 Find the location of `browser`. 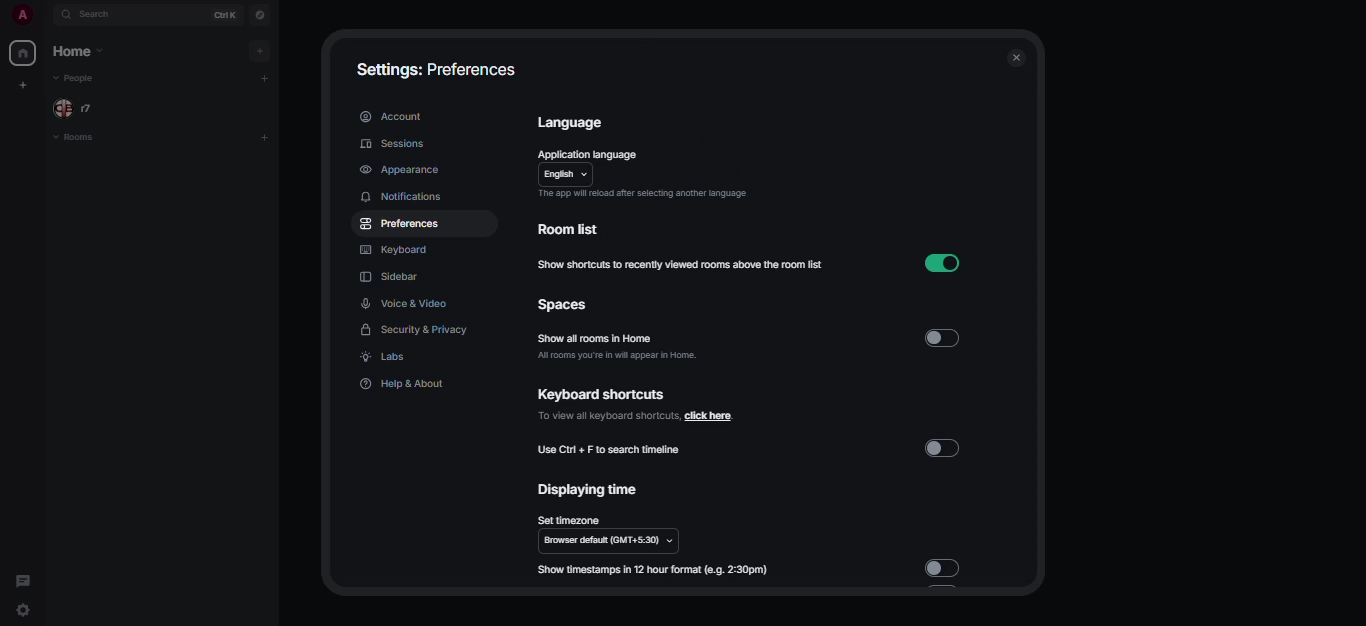

browser is located at coordinates (610, 540).